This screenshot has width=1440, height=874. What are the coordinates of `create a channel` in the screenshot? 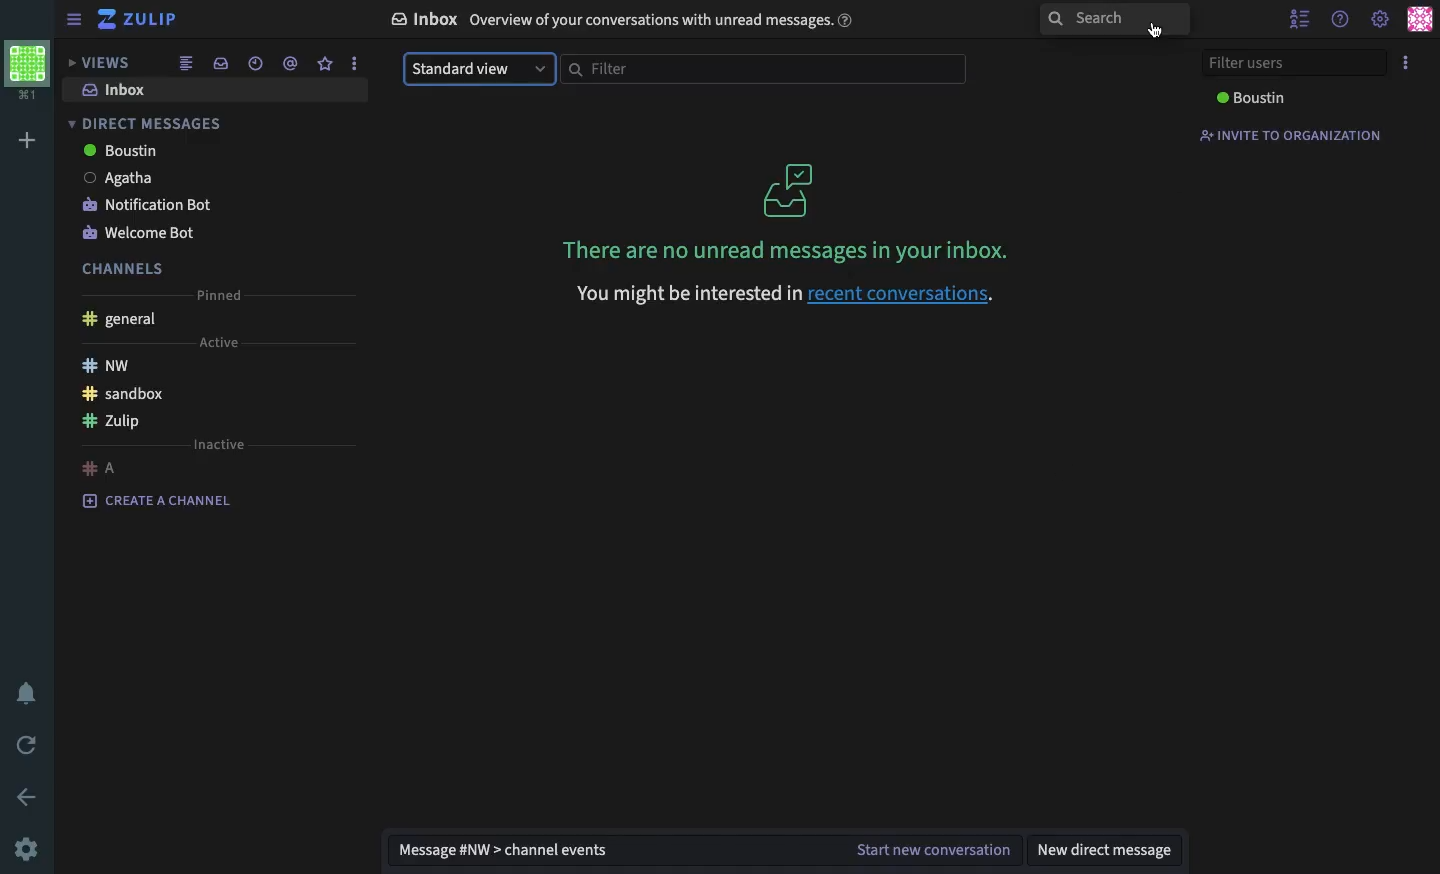 It's located at (157, 504).